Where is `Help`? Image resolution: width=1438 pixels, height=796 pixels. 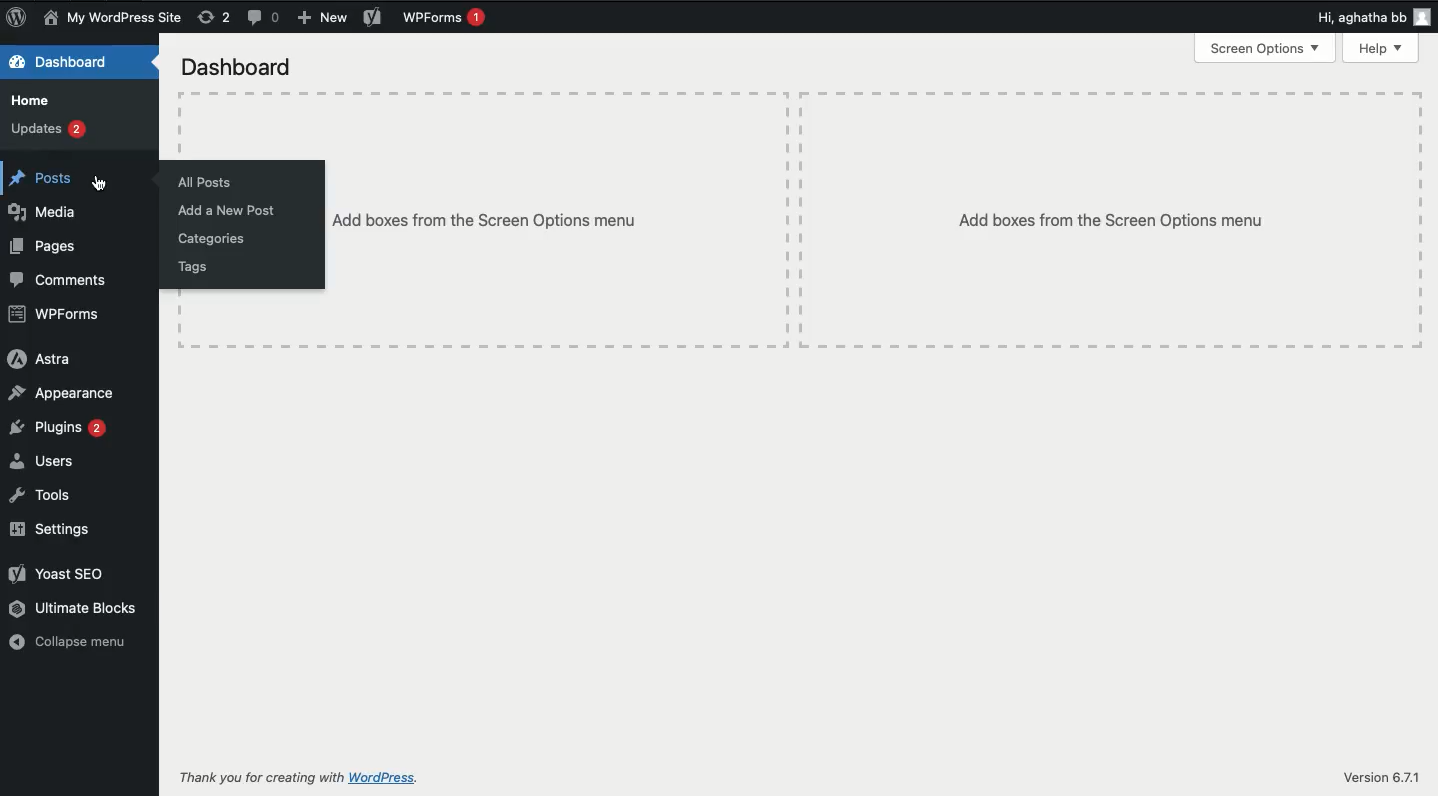 Help is located at coordinates (1380, 48).